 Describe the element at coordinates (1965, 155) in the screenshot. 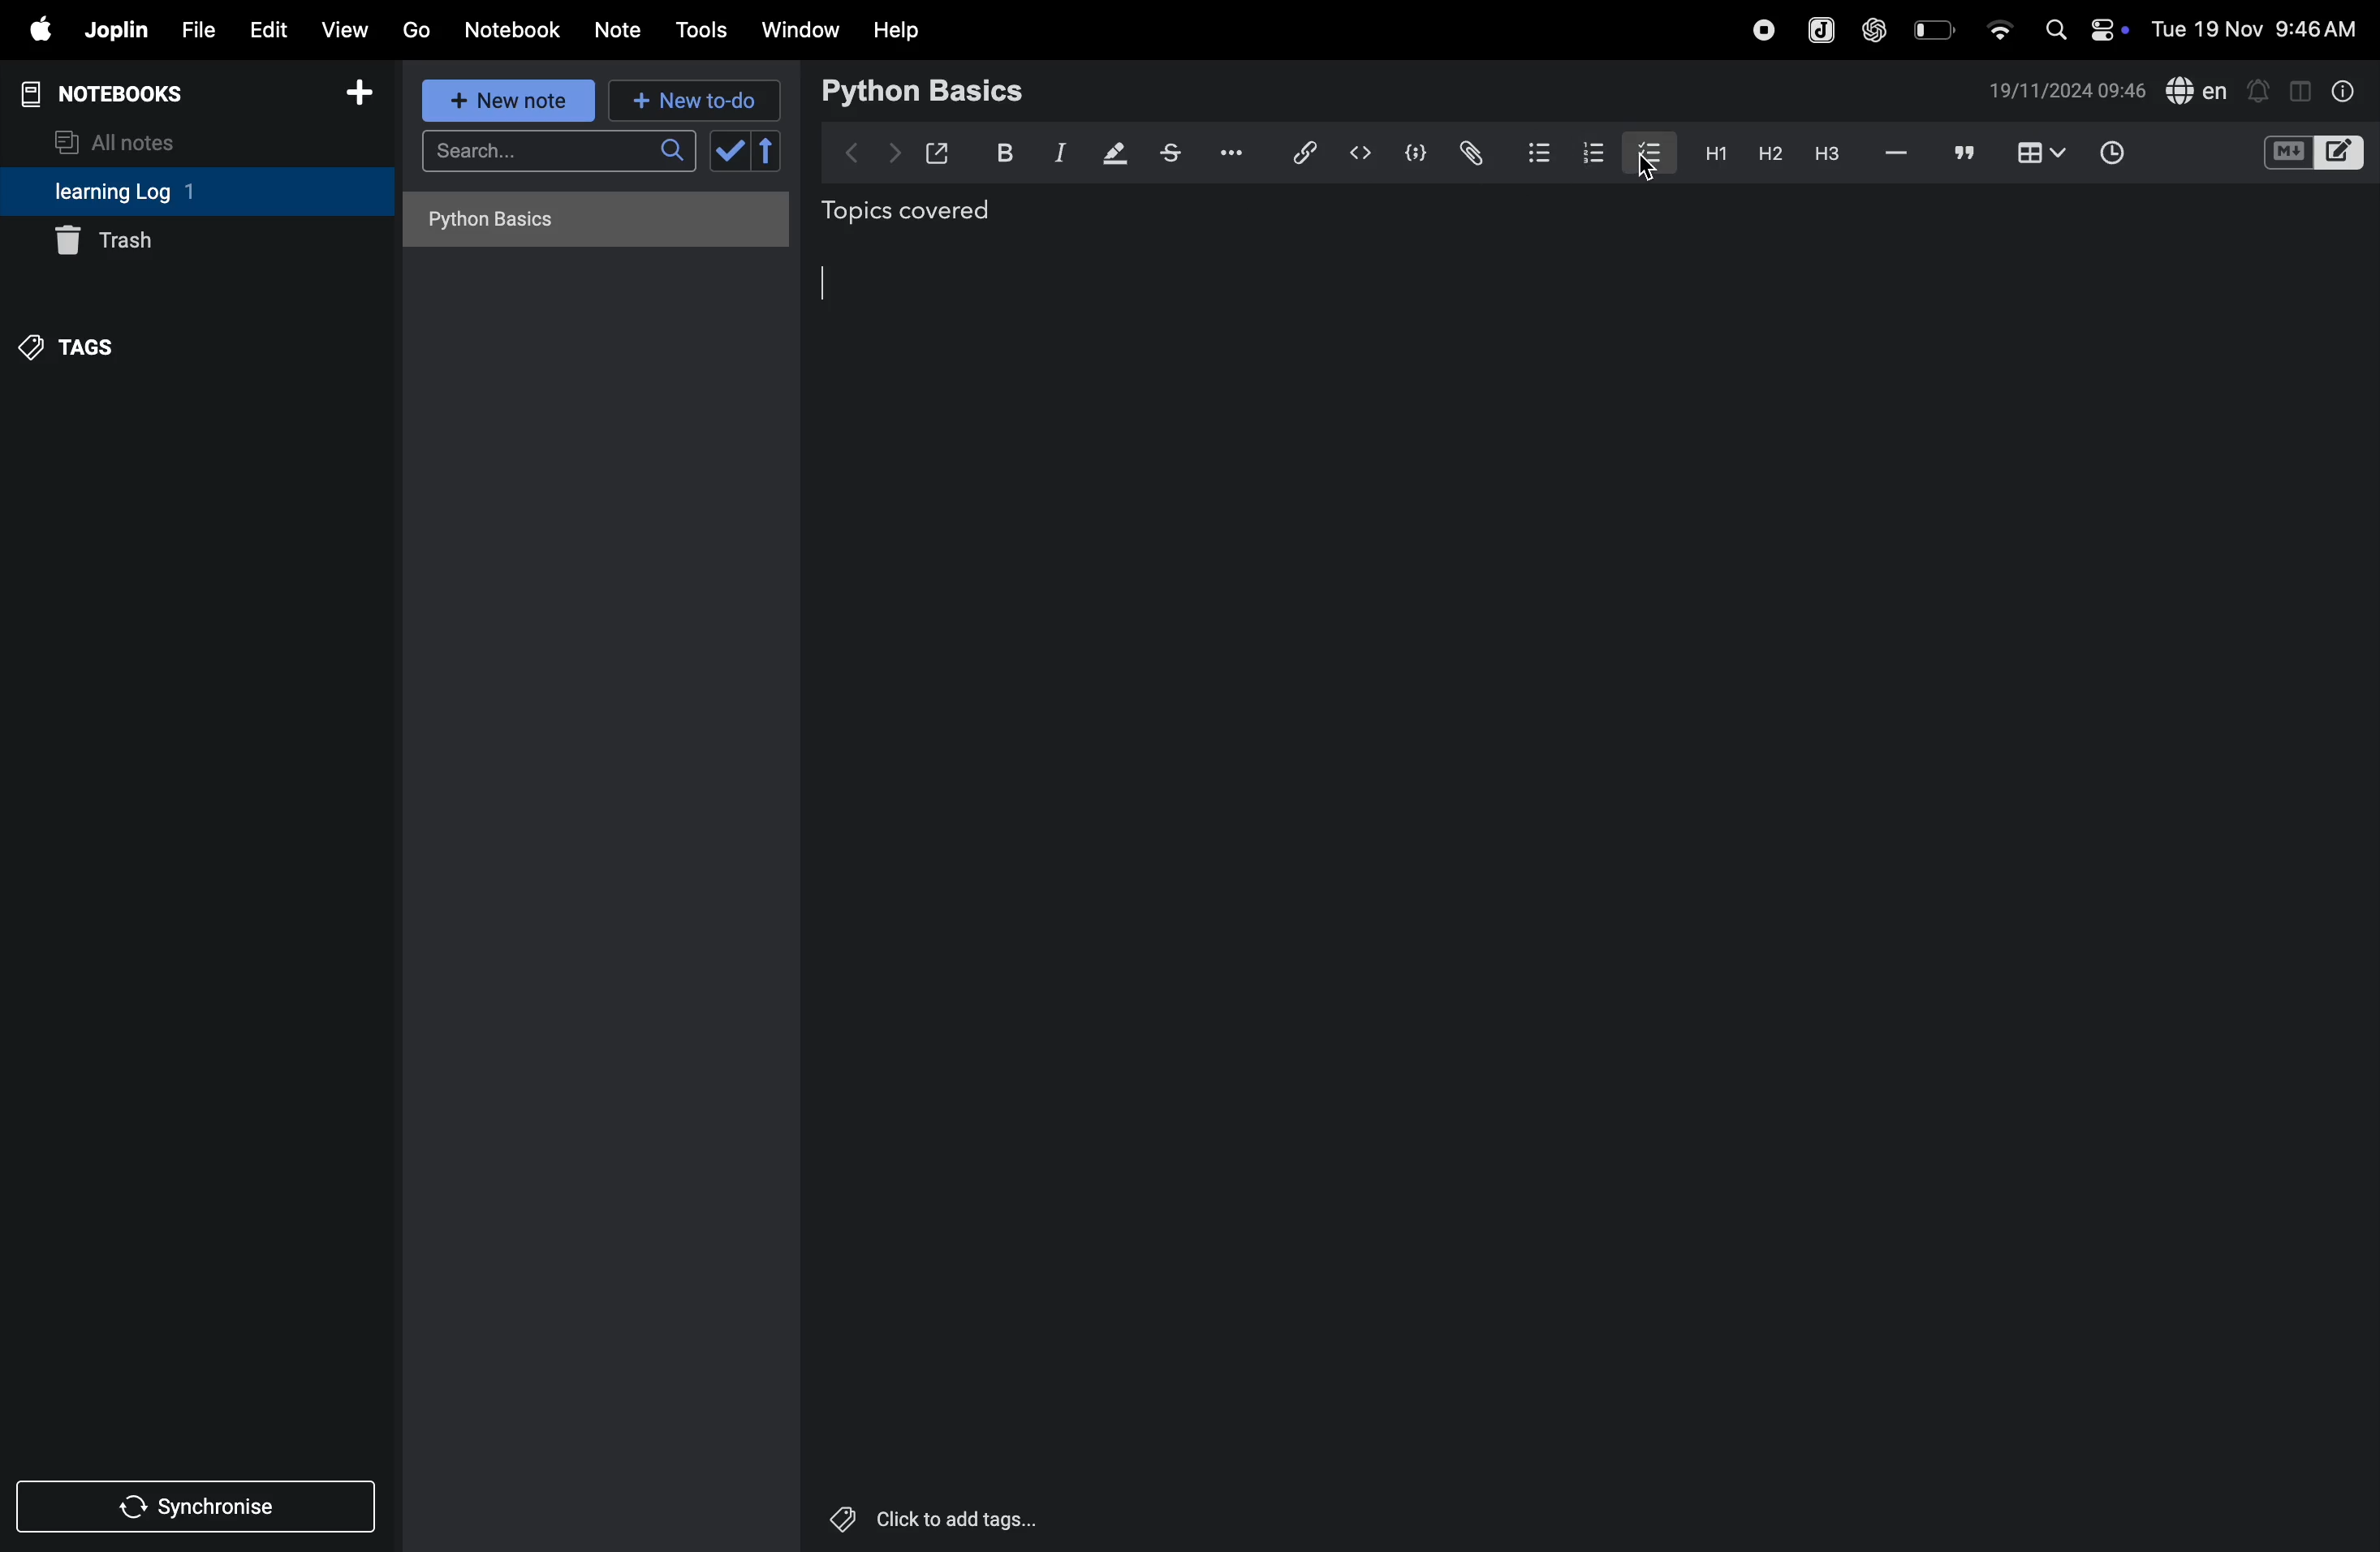

I see `comment` at that location.